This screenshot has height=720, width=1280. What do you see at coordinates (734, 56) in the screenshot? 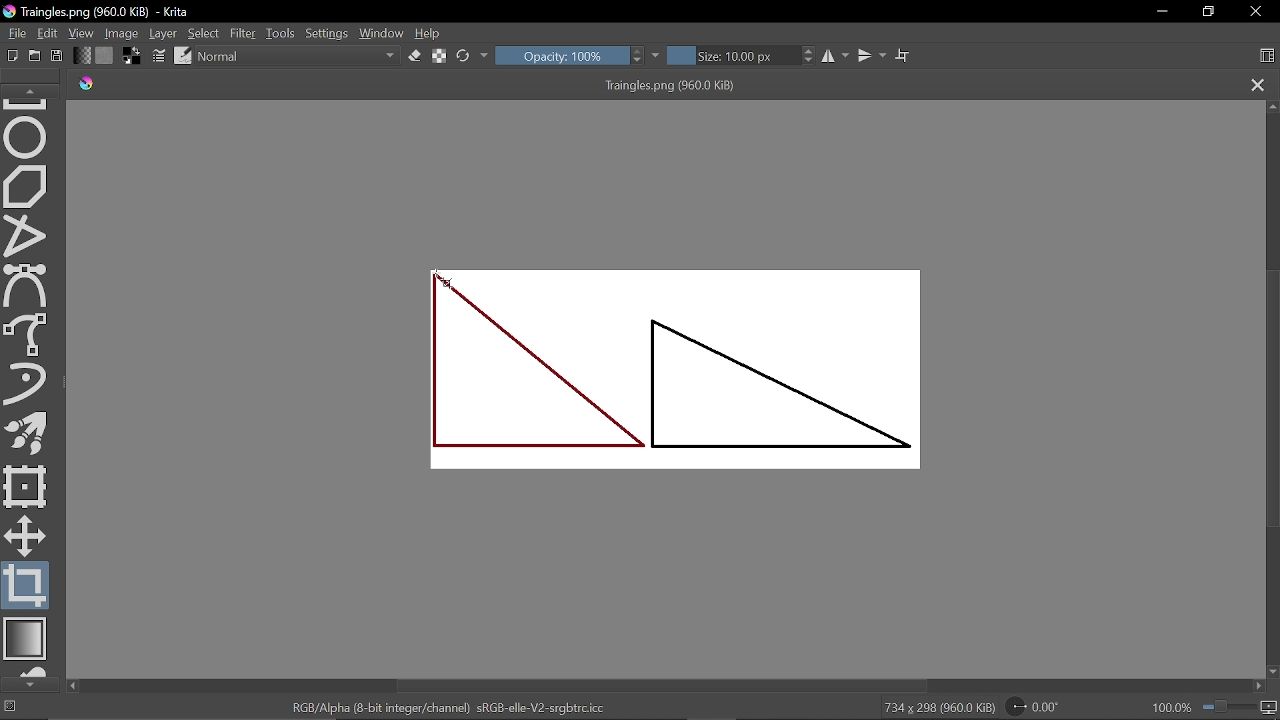
I see `Size: 10.00 px` at bounding box center [734, 56].